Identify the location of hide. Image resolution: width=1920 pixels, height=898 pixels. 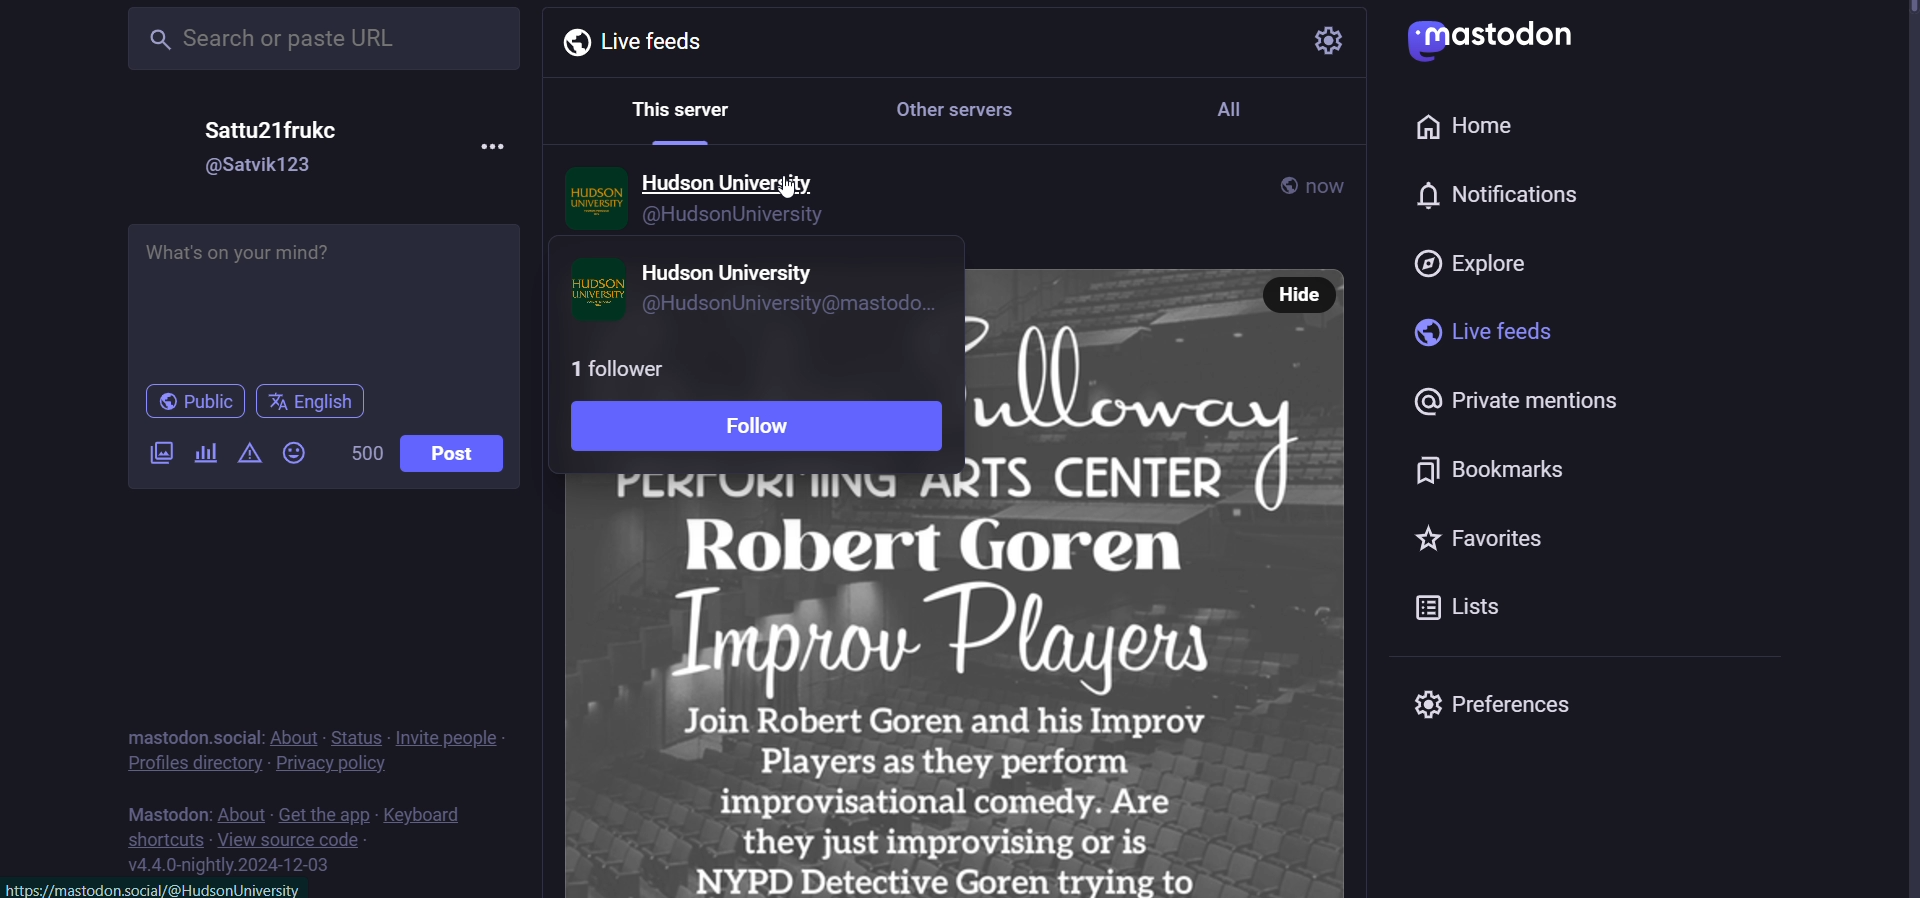
(1300, 293).